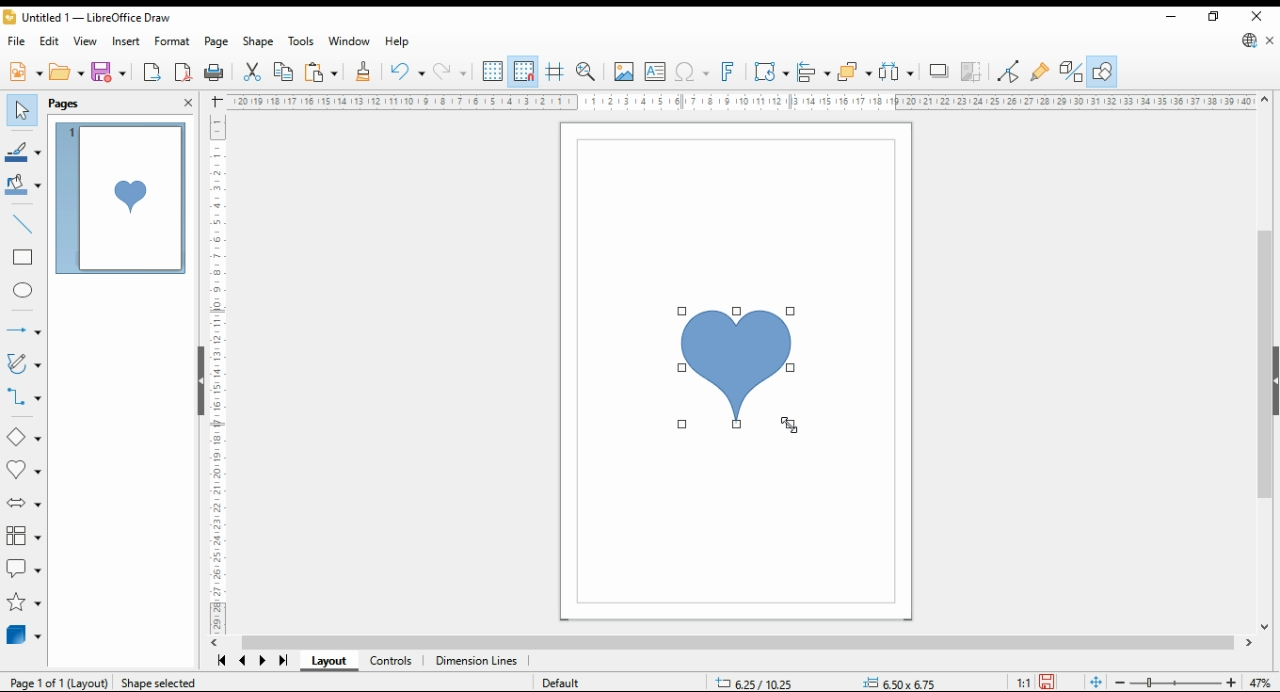 Image resolution: width=1280 pixels, height=692 pixels. I want to click on ellipe, so click(24, 291).